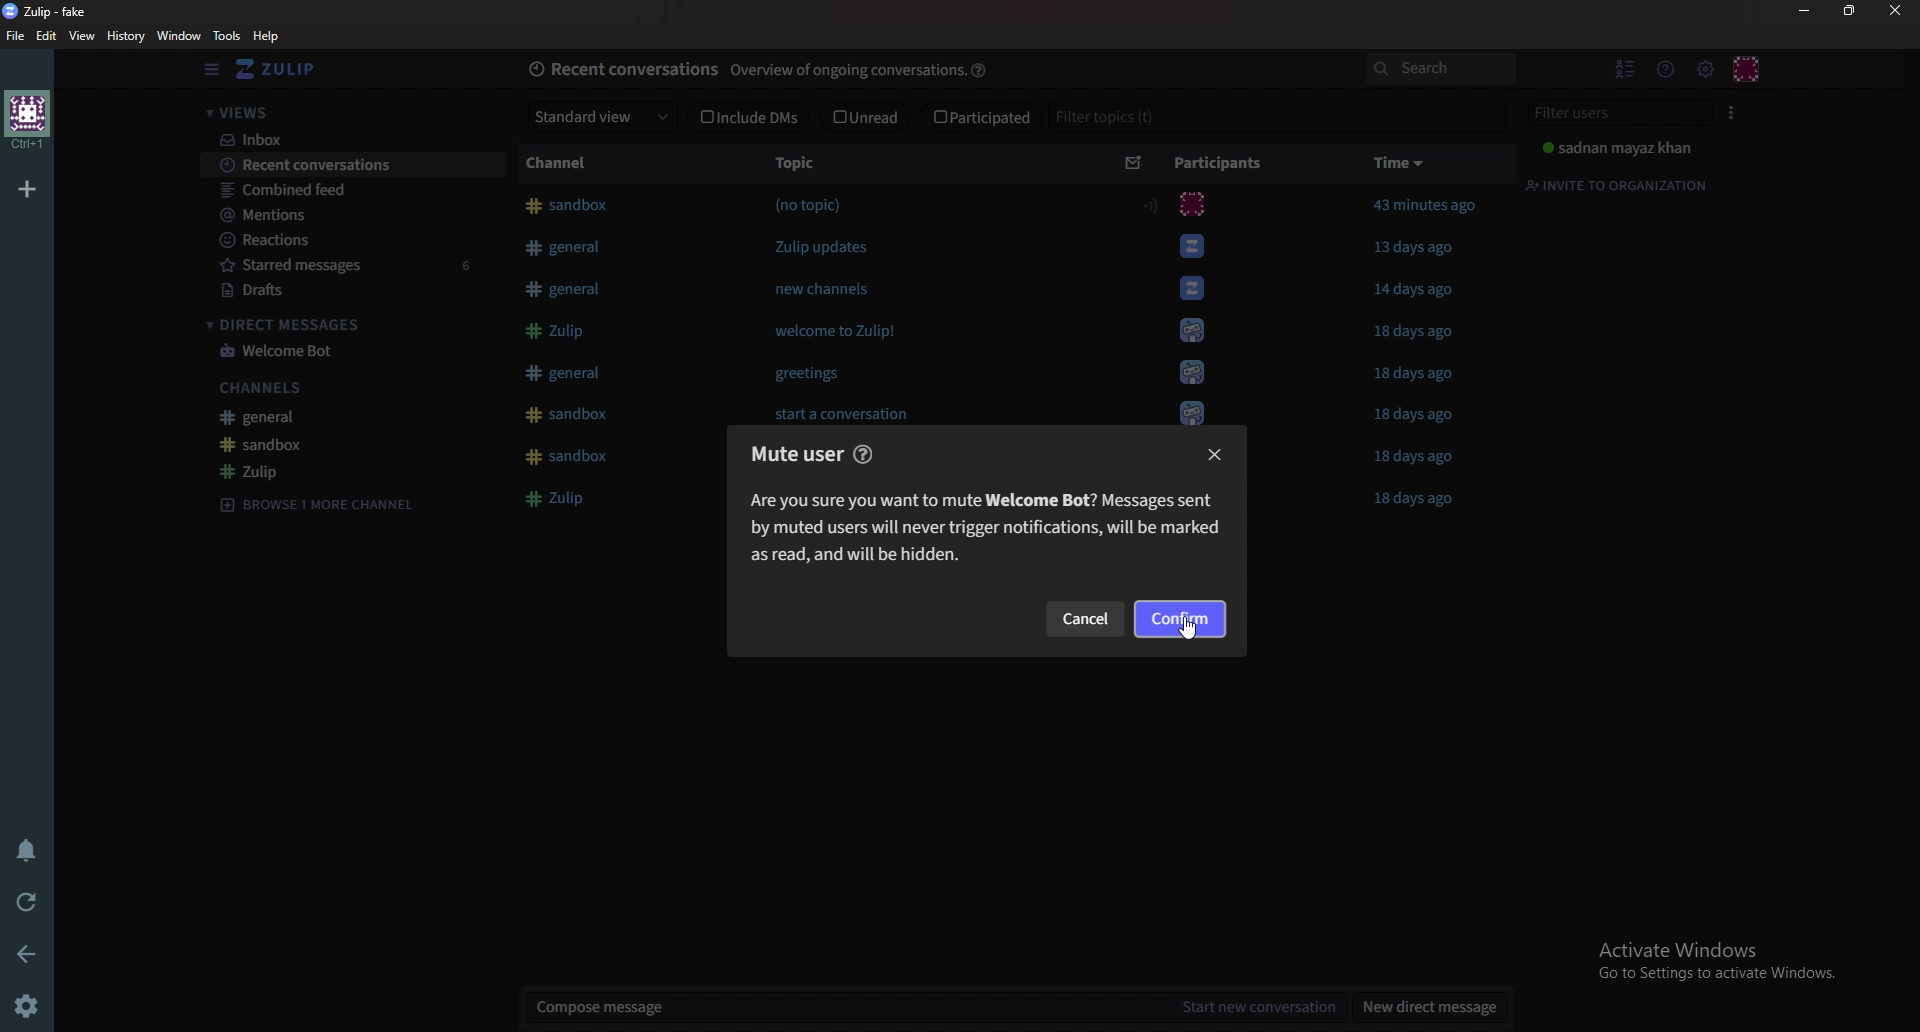 The height and width of the screenshot is (1032, 1920). What do you see at coordinates (1414, 496) in the screenshot?
I see `18 days ago` at bounding box center [1414, 496].